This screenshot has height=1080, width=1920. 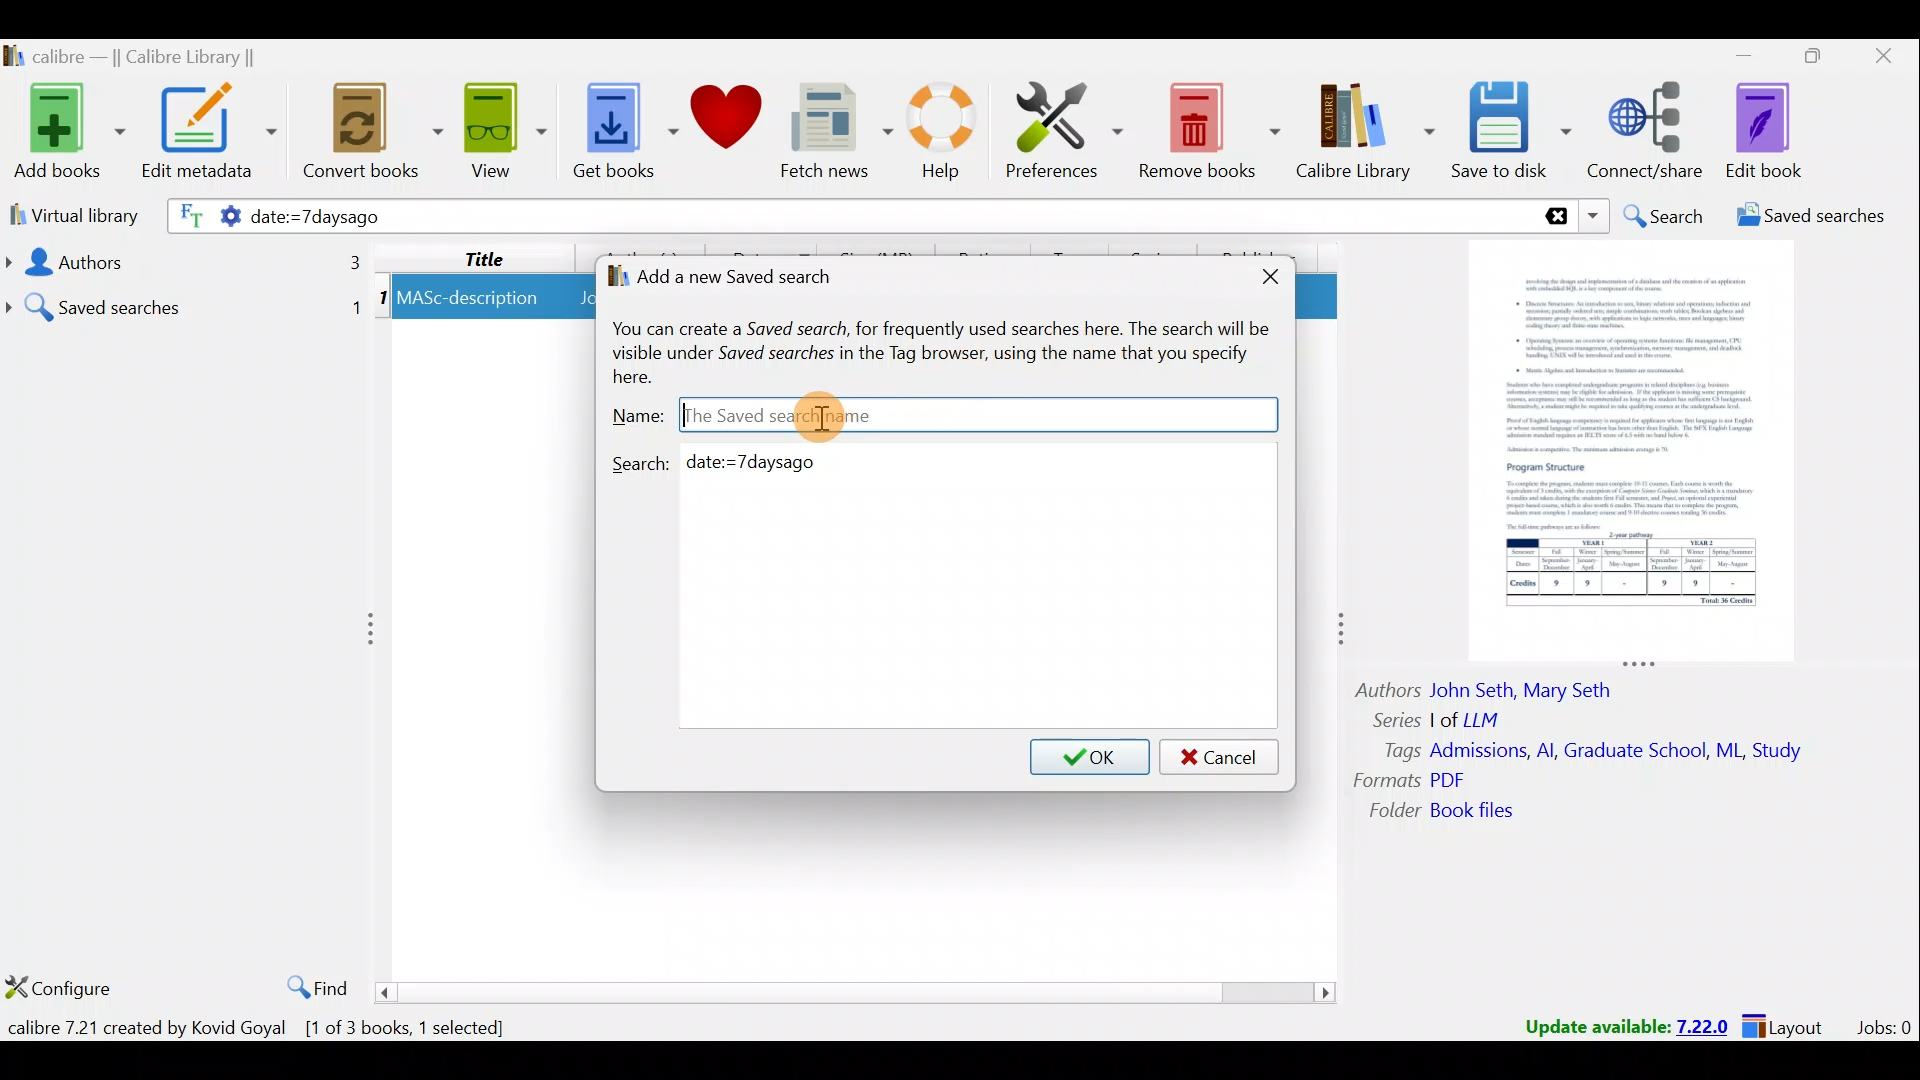 What do you see at coordinates (1165, 215) in the screenshot?
I see `Search bar` at bounding box center [1165, 215].